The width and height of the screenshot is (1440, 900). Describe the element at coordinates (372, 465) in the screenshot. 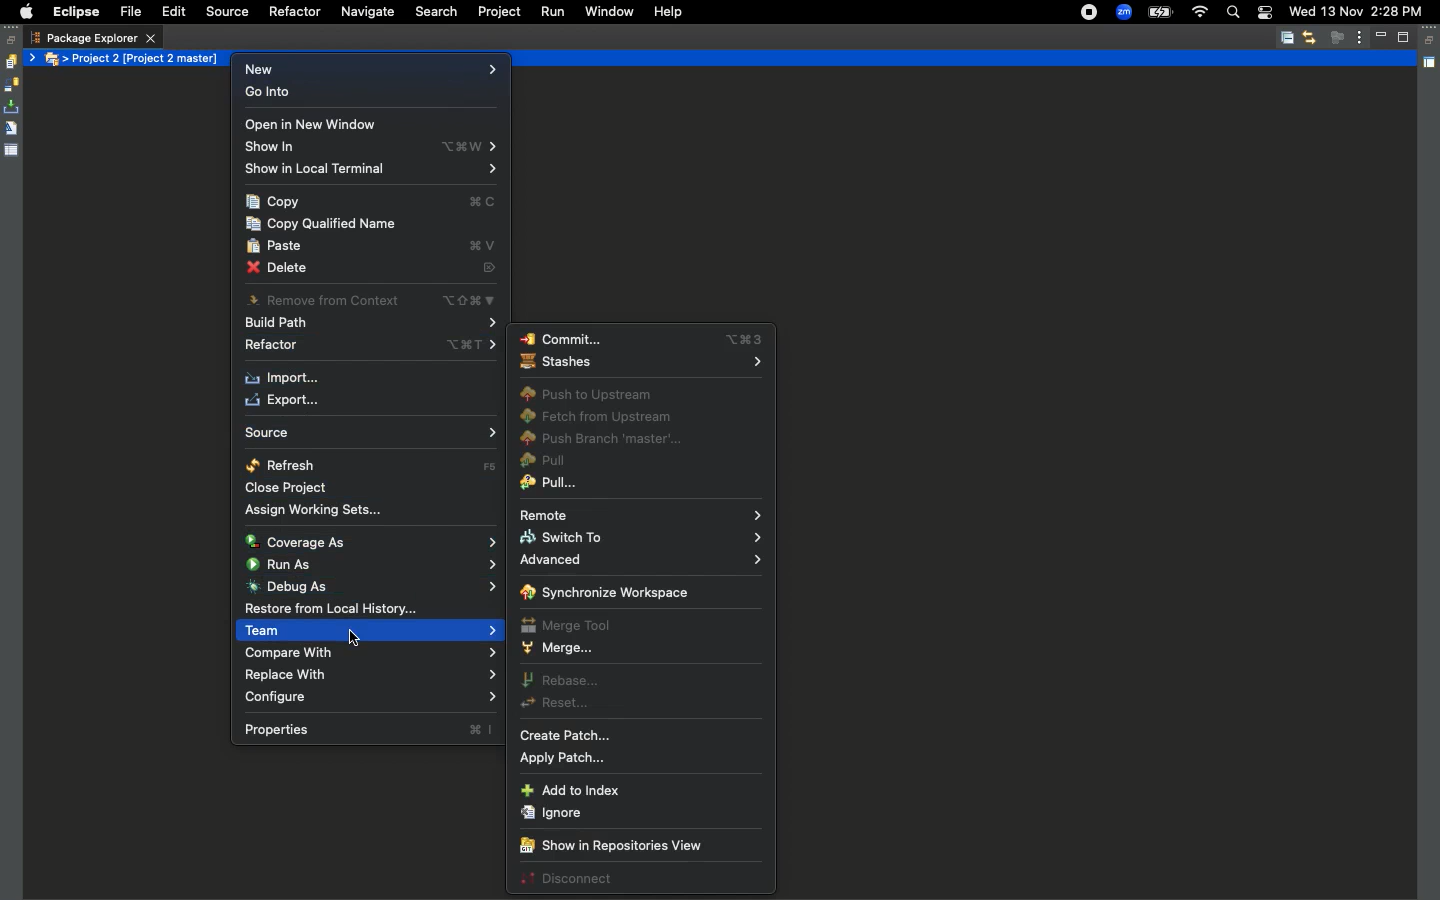

I see `Refresh` at that location.